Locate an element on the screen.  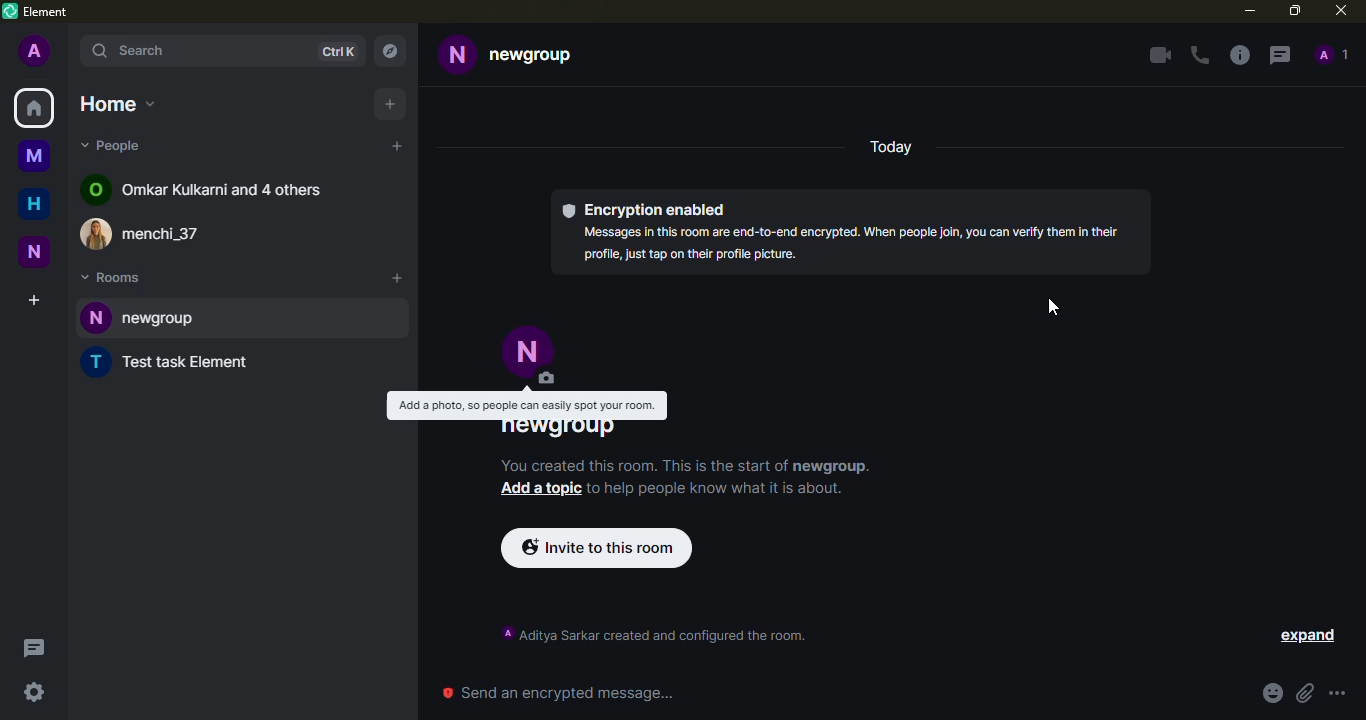
add is located at coordinates (397, 146).